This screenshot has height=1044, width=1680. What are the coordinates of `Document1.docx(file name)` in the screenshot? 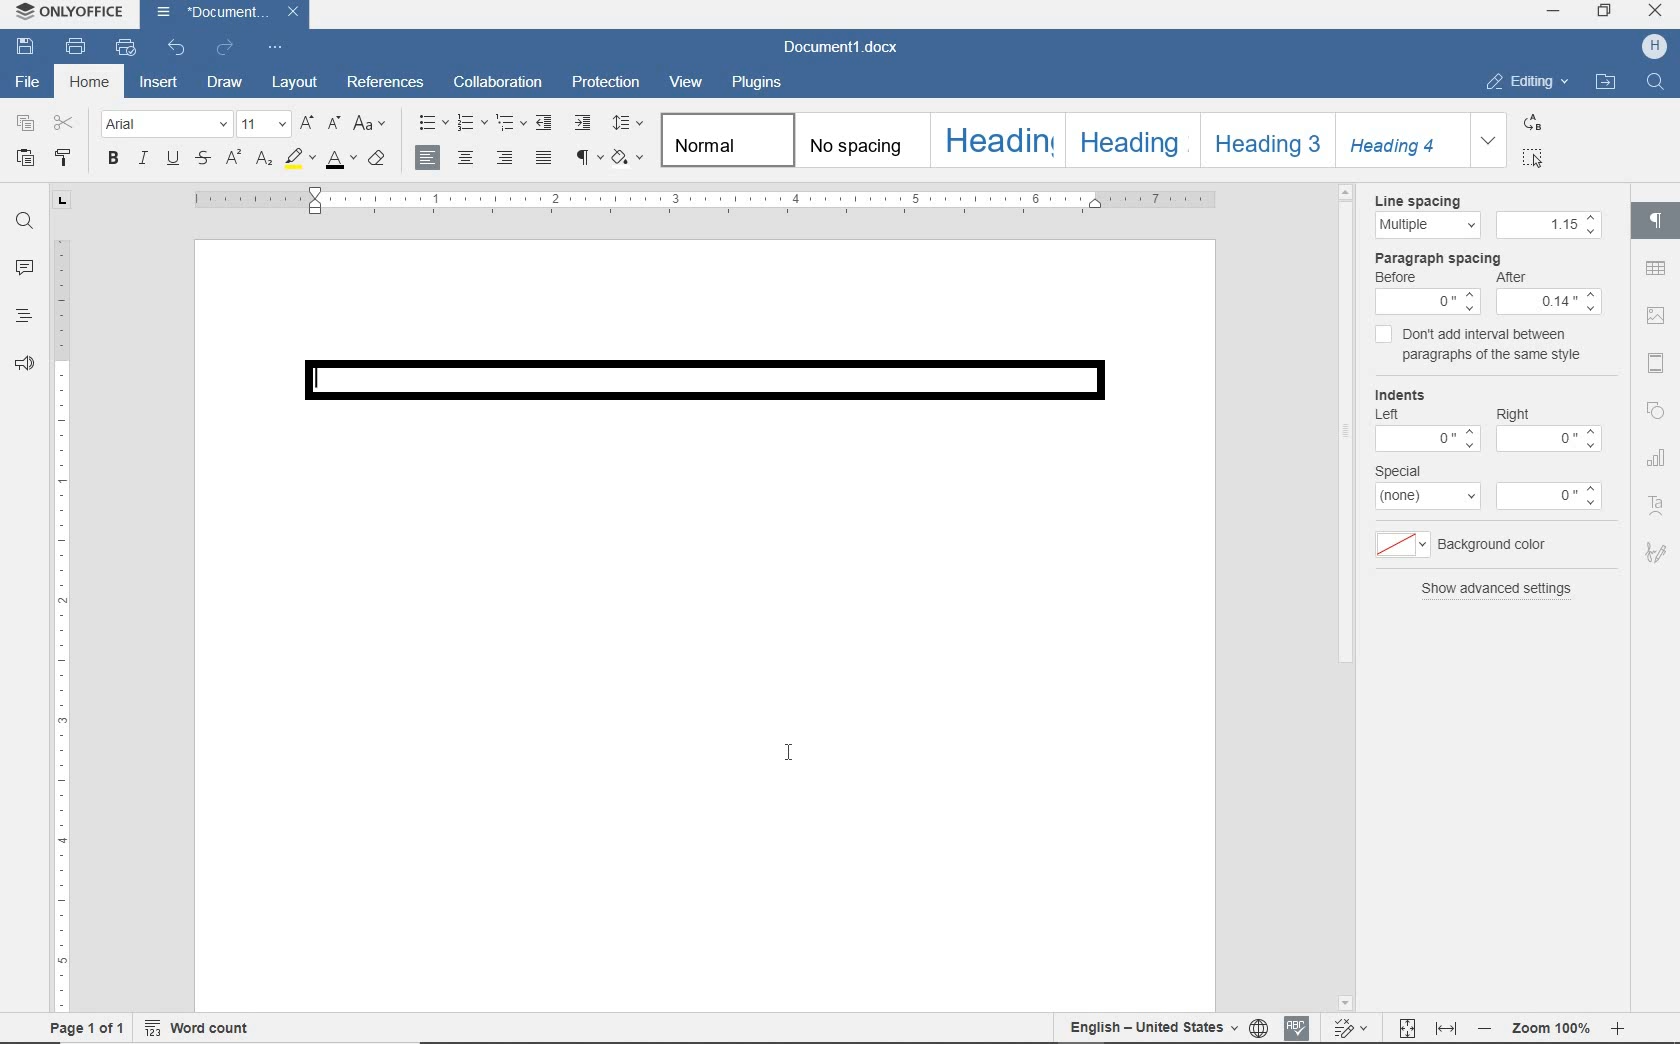 It's located at (225, 13).